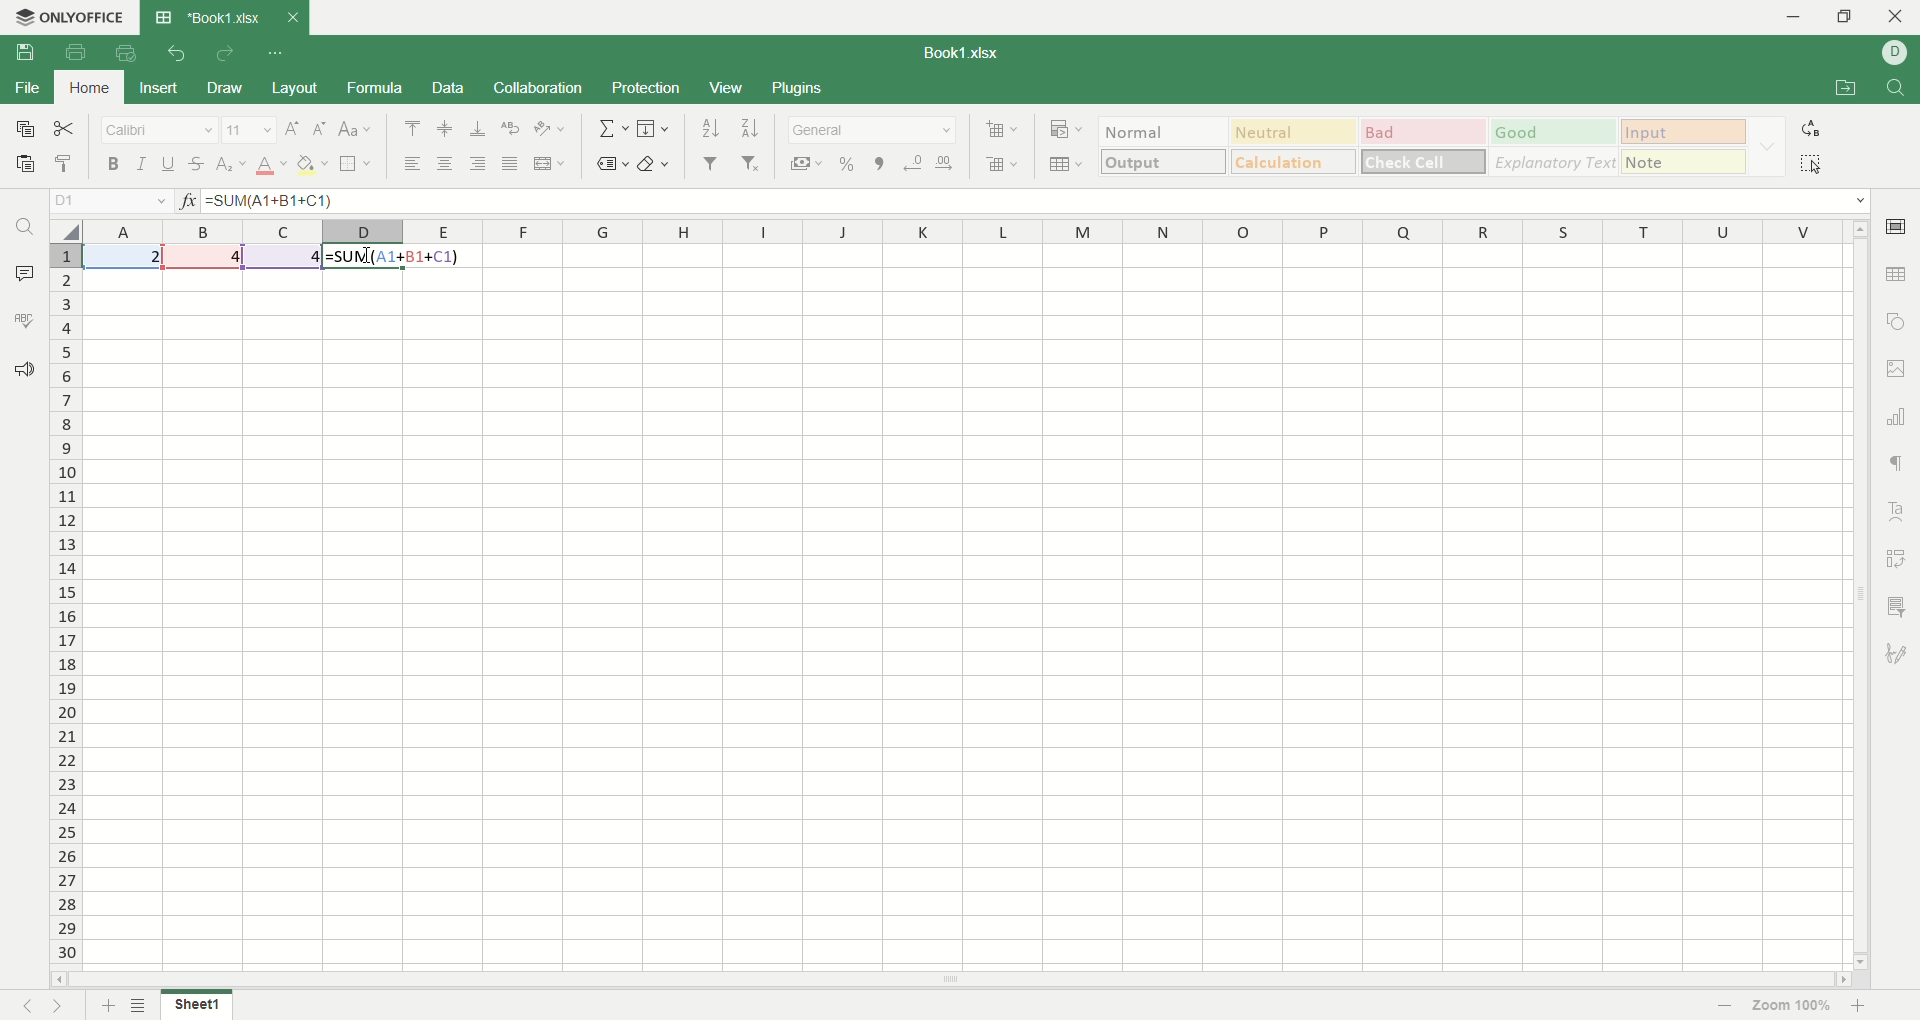  What do you see at coordinates (914, 163) in the screenshot?
I see `decrease decimal` at bounding box center [914, 163].